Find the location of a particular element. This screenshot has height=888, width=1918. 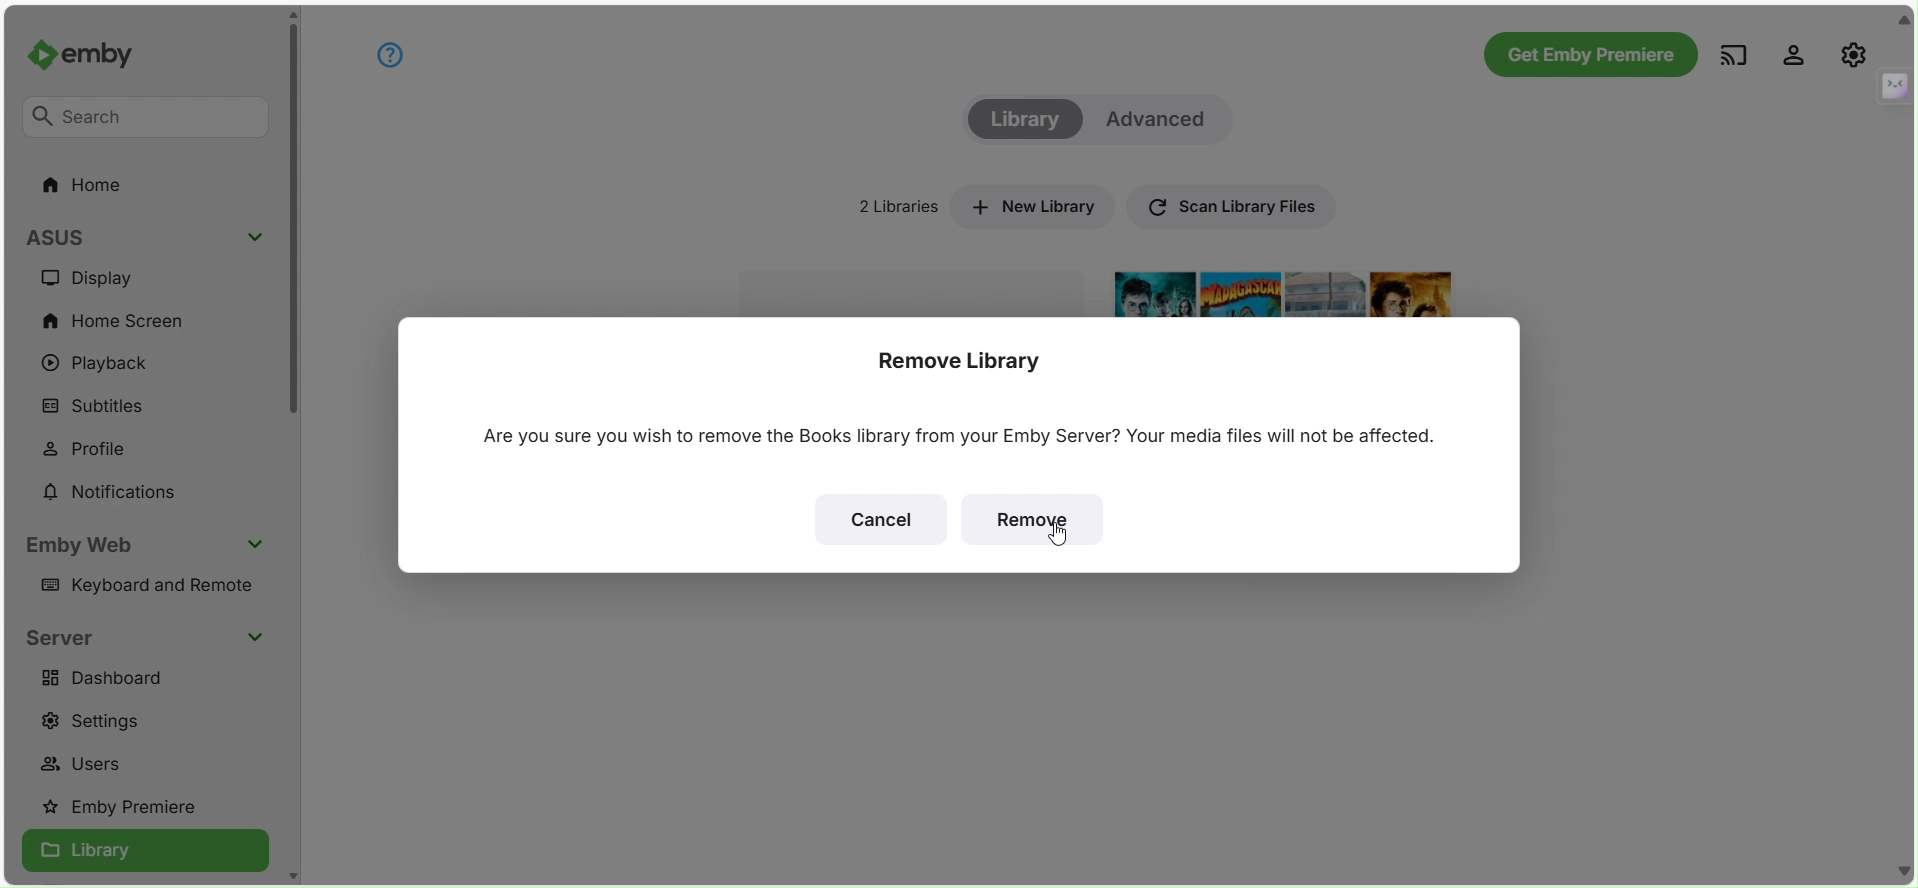

Subtitles is located at coordinates (100, 407).